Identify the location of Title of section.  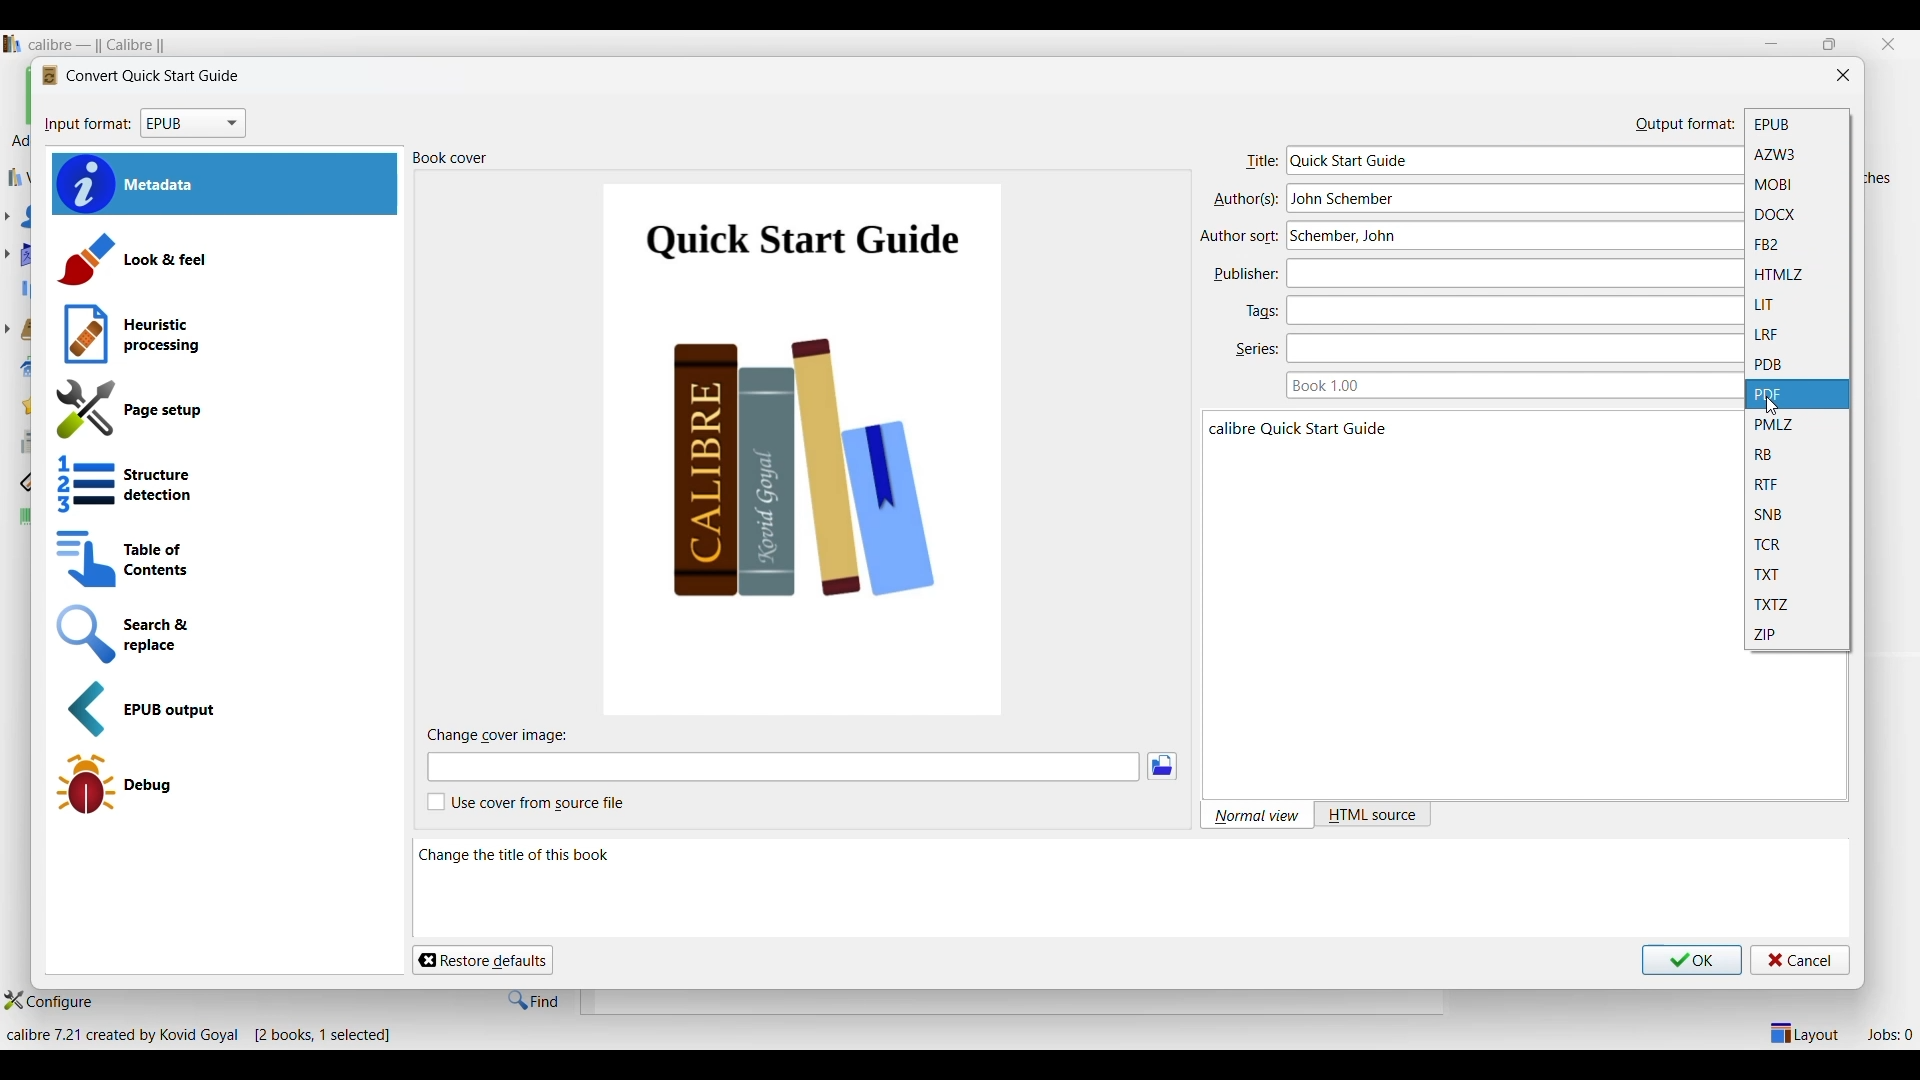
(450, 157).